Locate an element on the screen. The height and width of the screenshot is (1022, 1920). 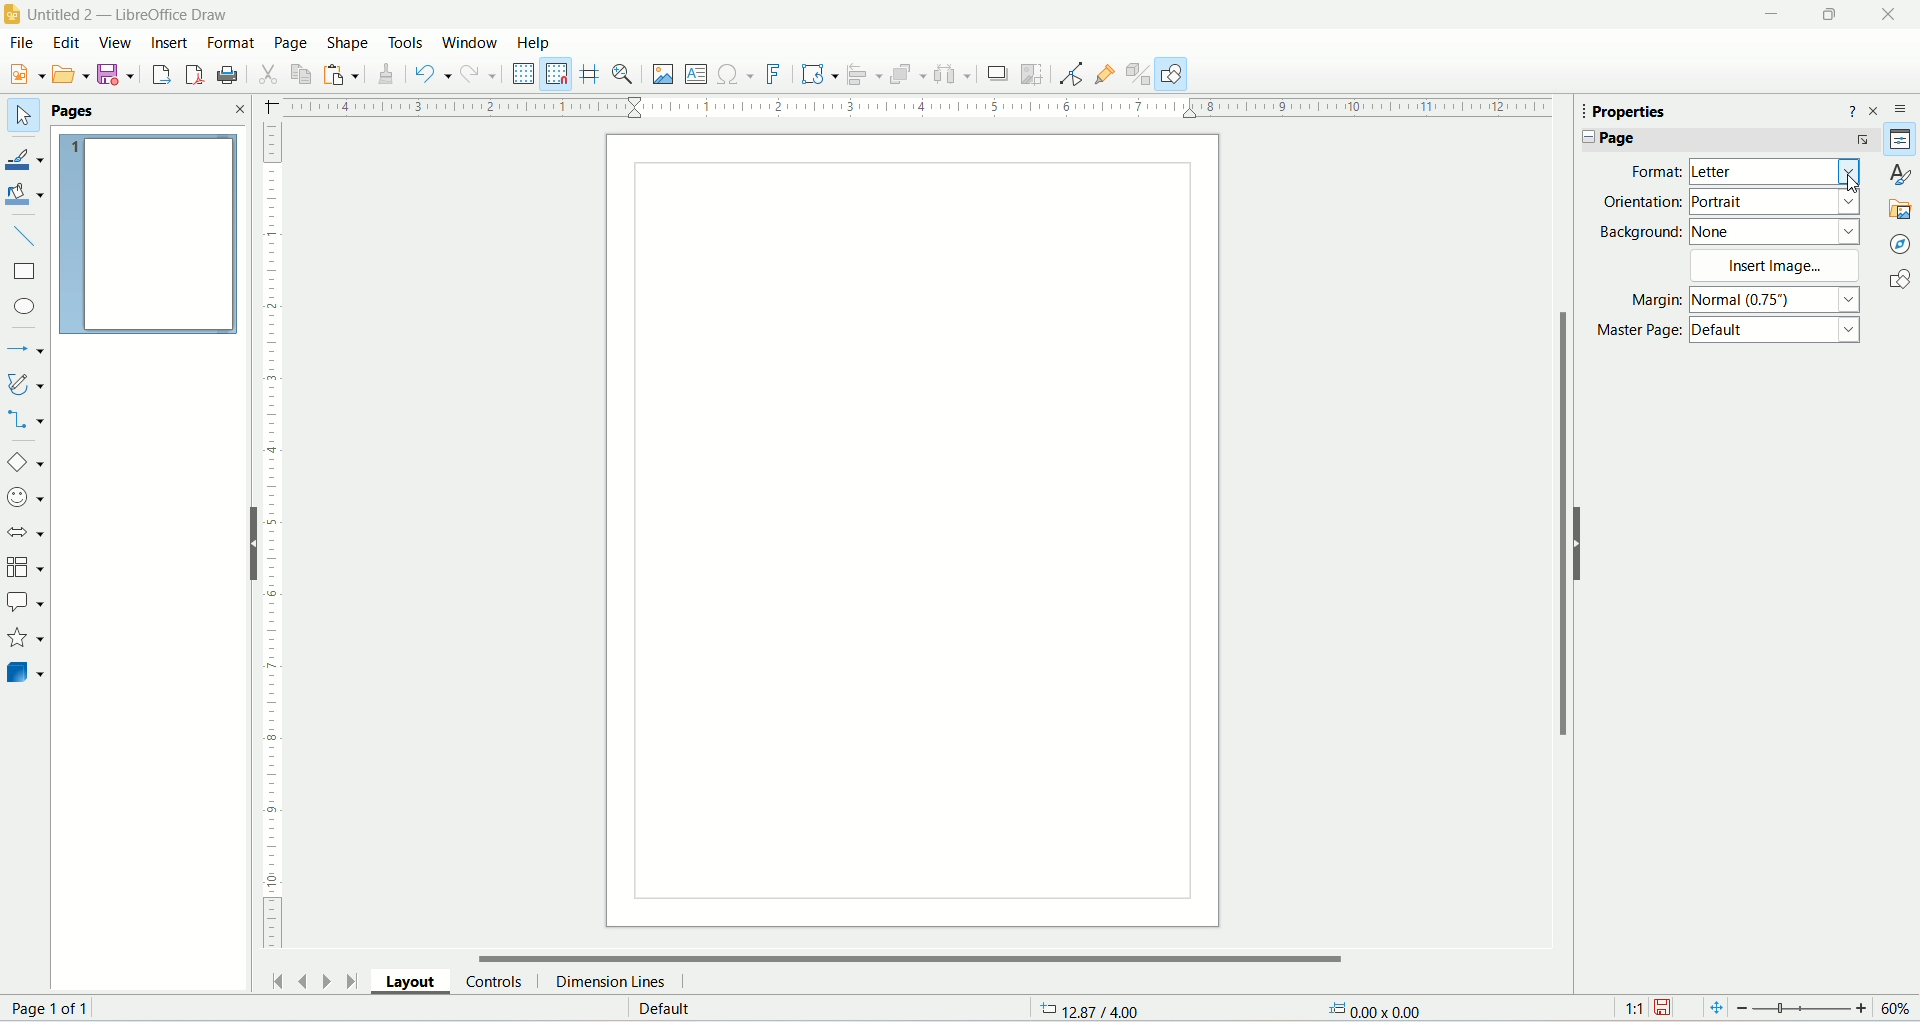
gluepoint function is located at coordinates (1107, 72).